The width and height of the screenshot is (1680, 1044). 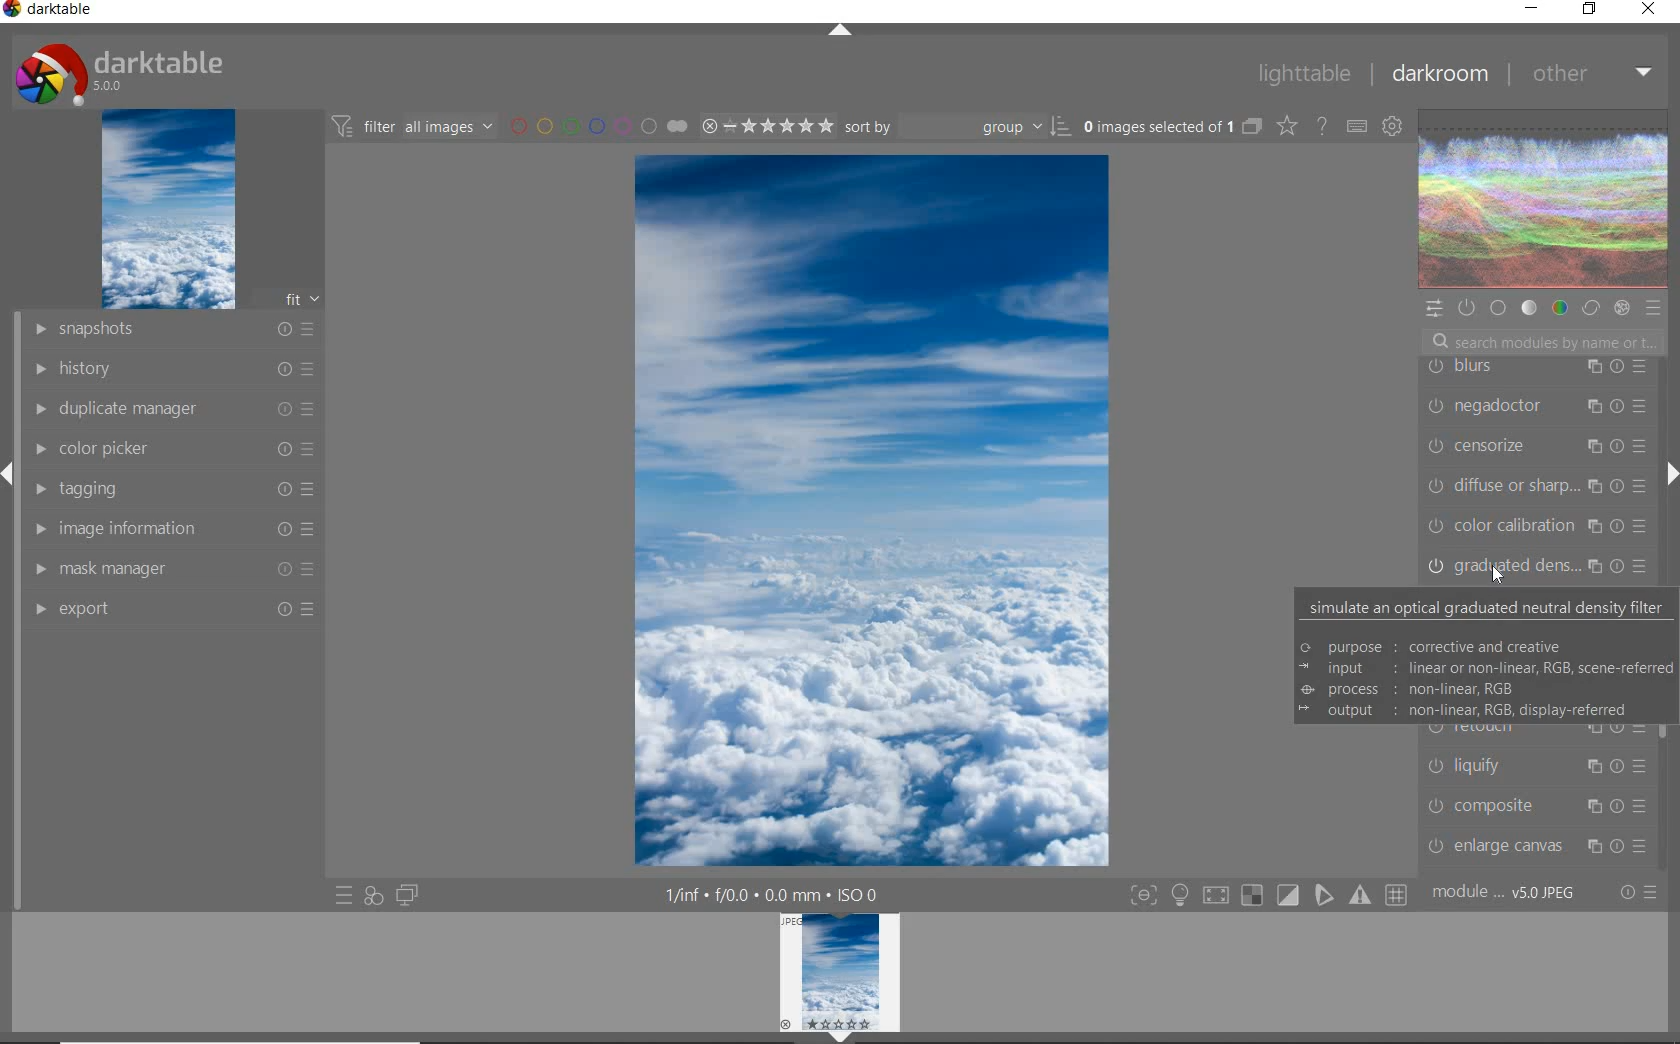 What do you see at coordinates (1433, 306) in the screenshot?
I see `QUICK ACCESS PANEL` at bounding box center [1433, 306].